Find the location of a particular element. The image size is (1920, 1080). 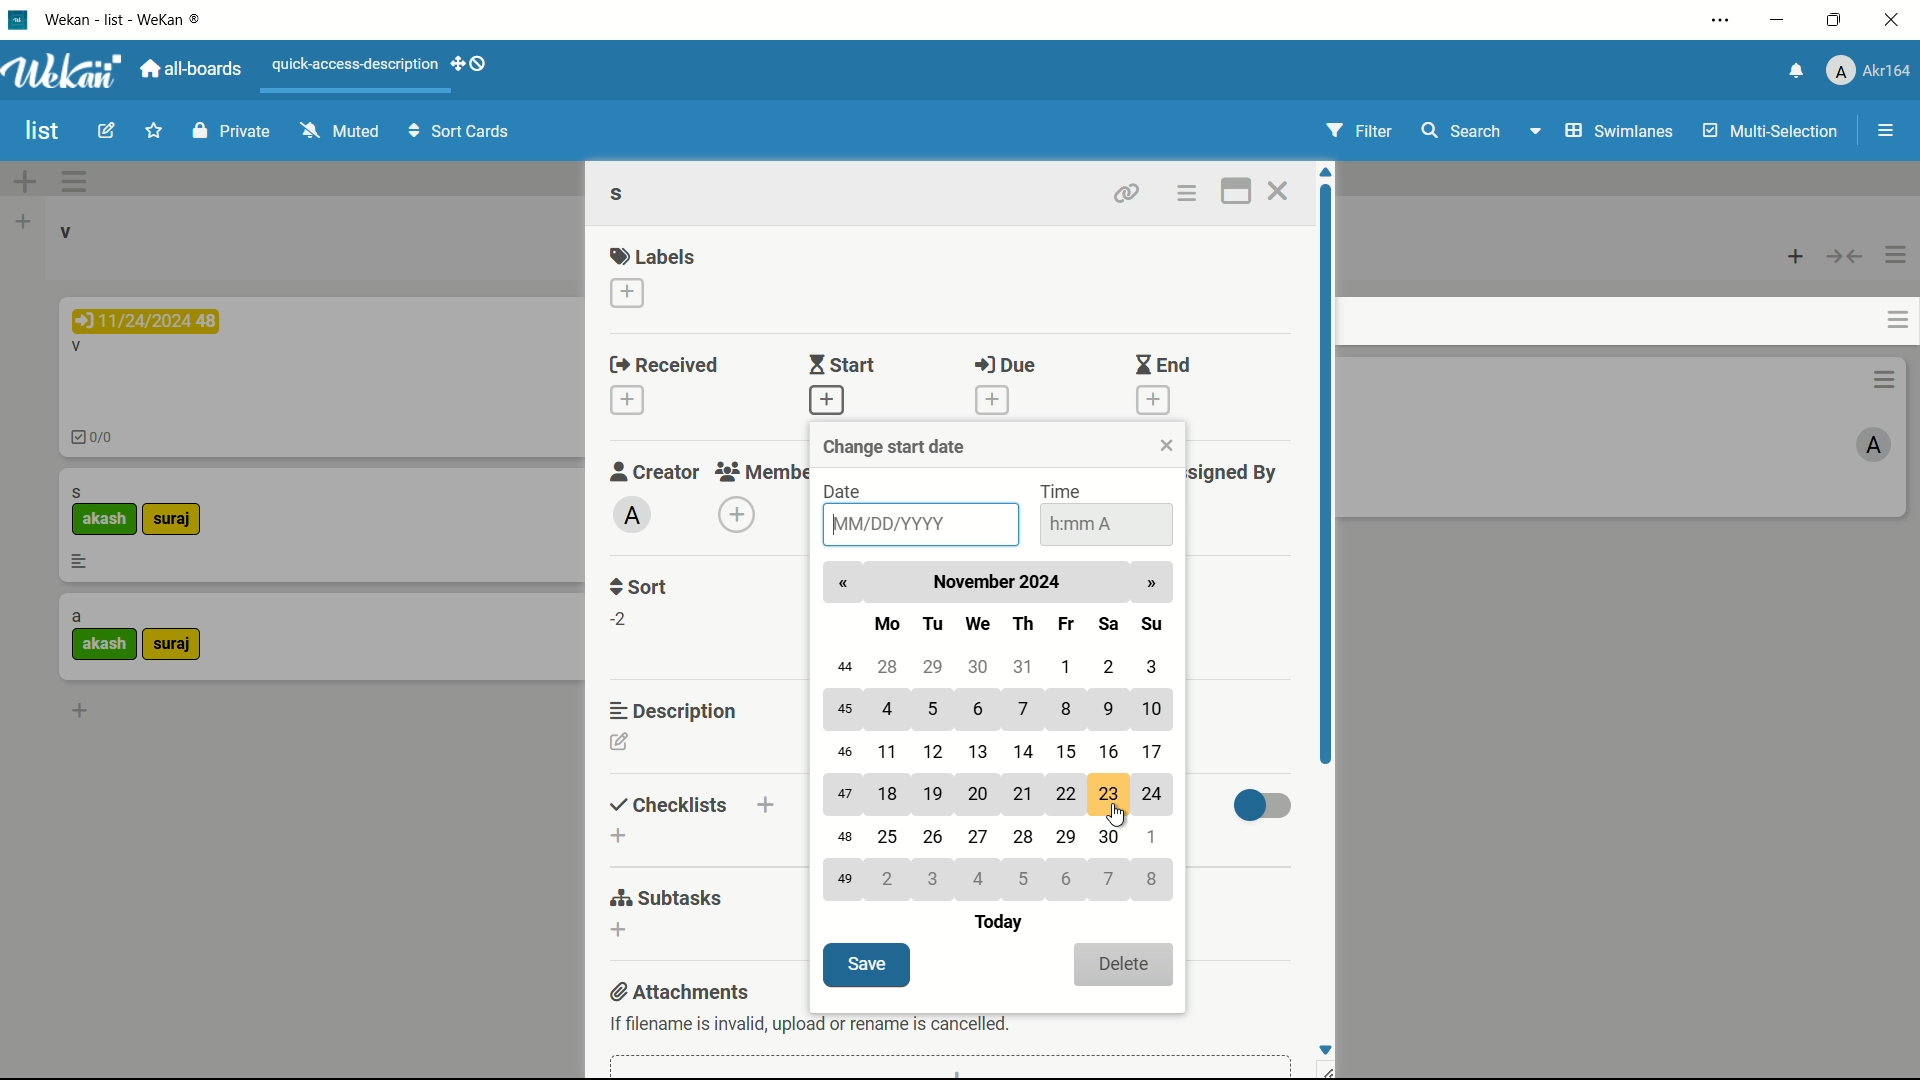

admin is located at coordinates (632, 515).